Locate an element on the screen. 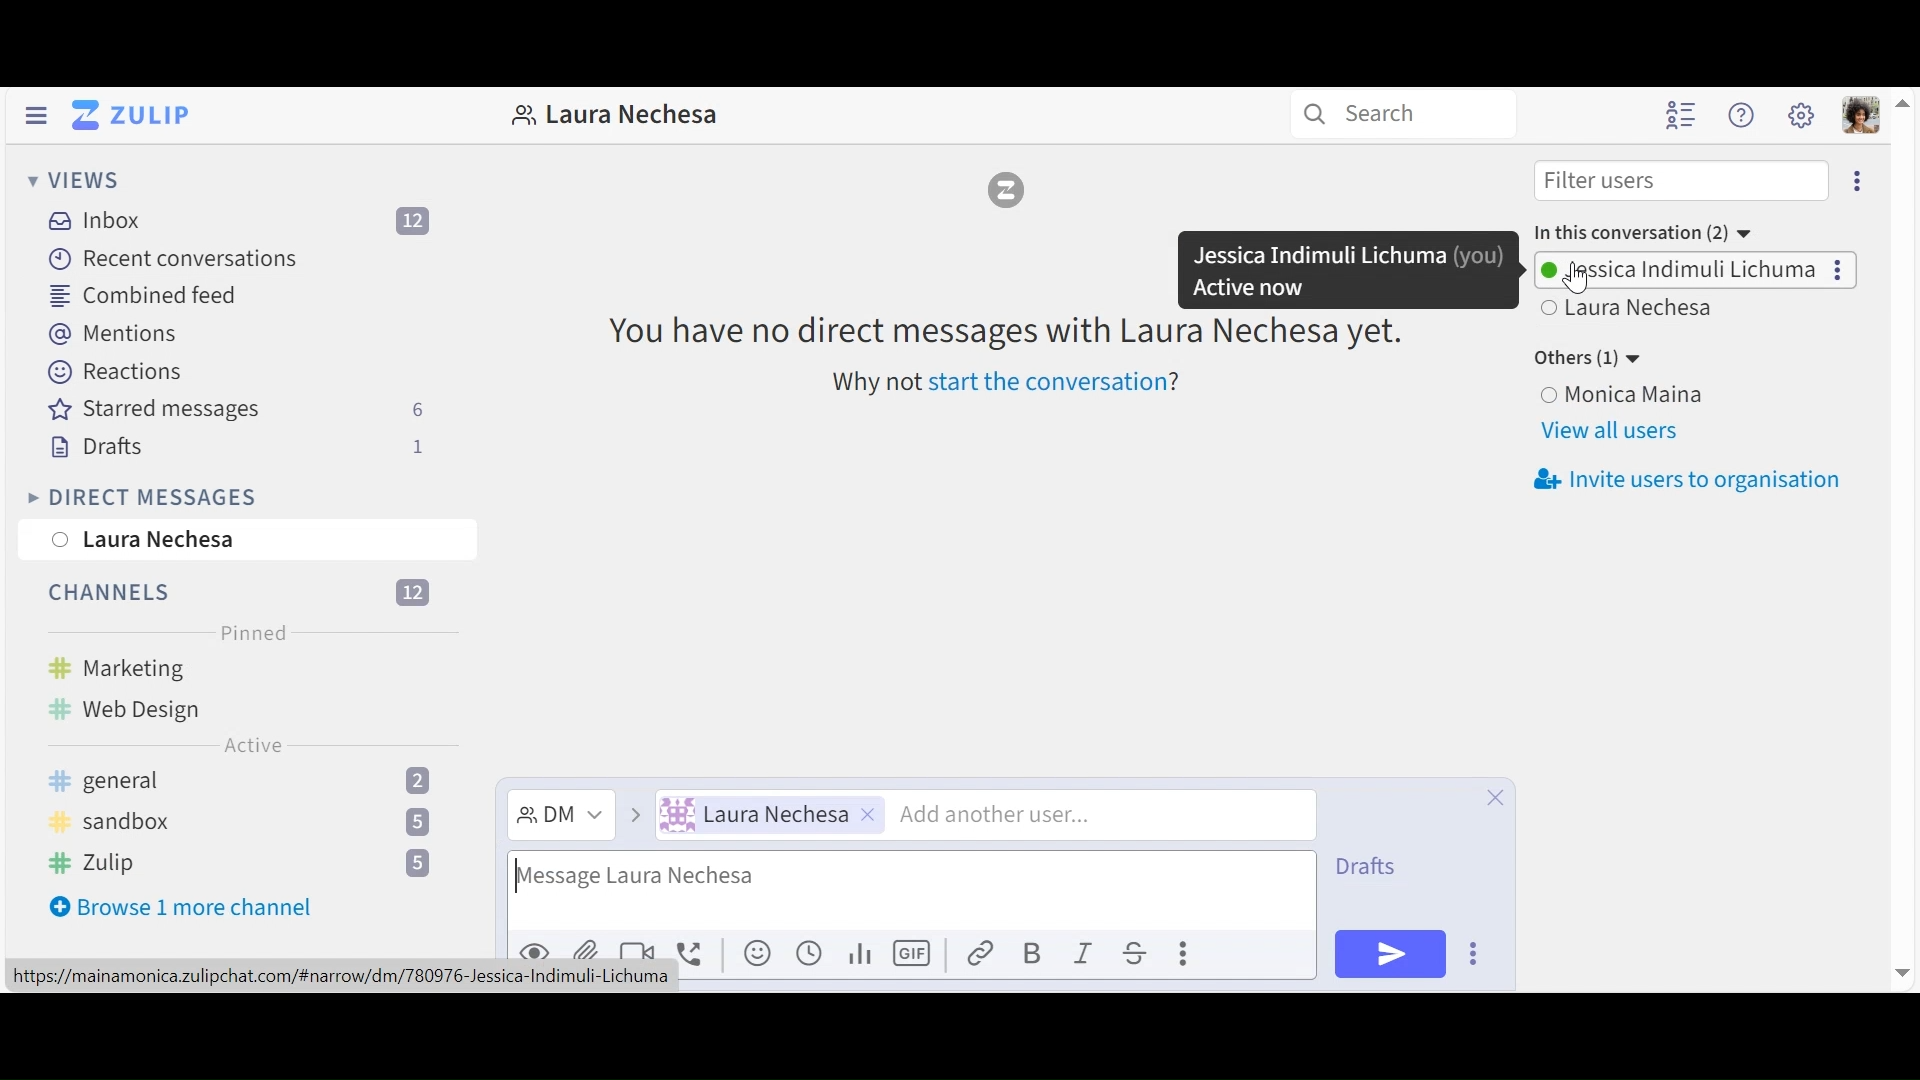  User is located at coordinates (769, 815).